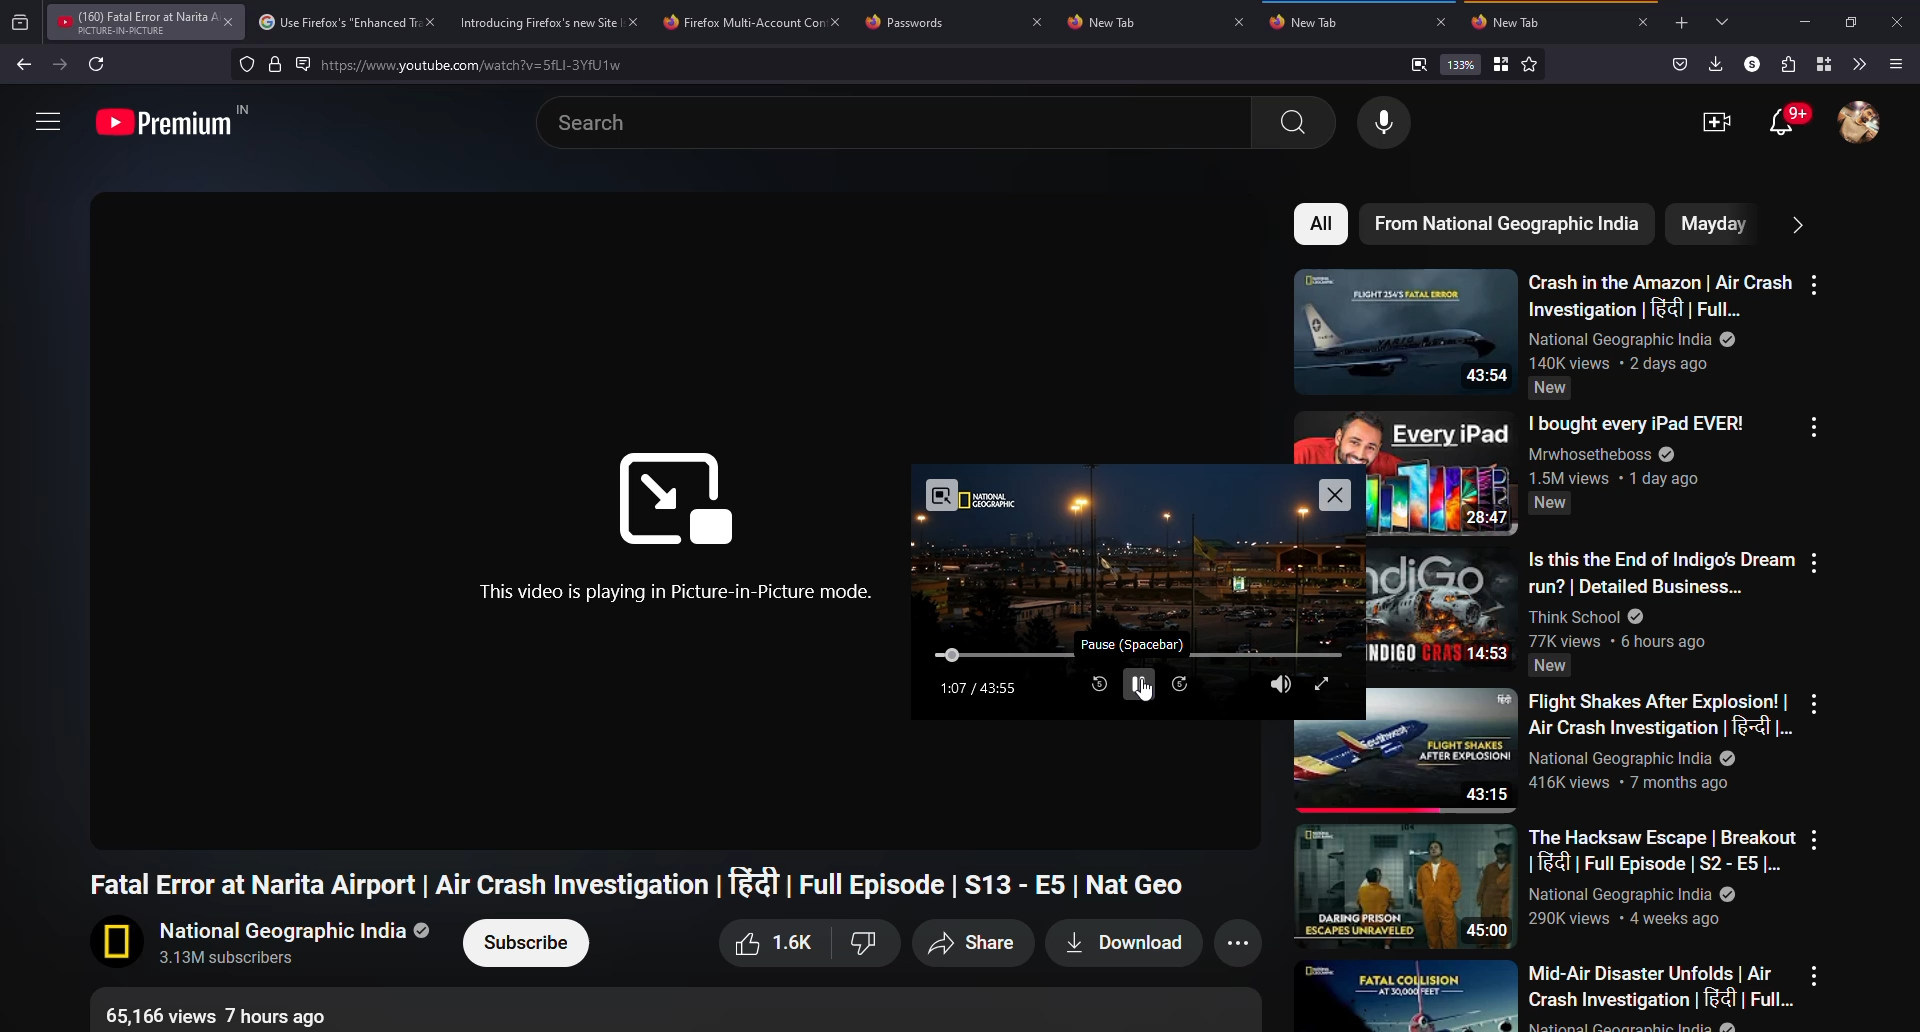  Describe the element at coordinates (1551, 388) in the screenshot. I see `Indicates content is new` at that location.